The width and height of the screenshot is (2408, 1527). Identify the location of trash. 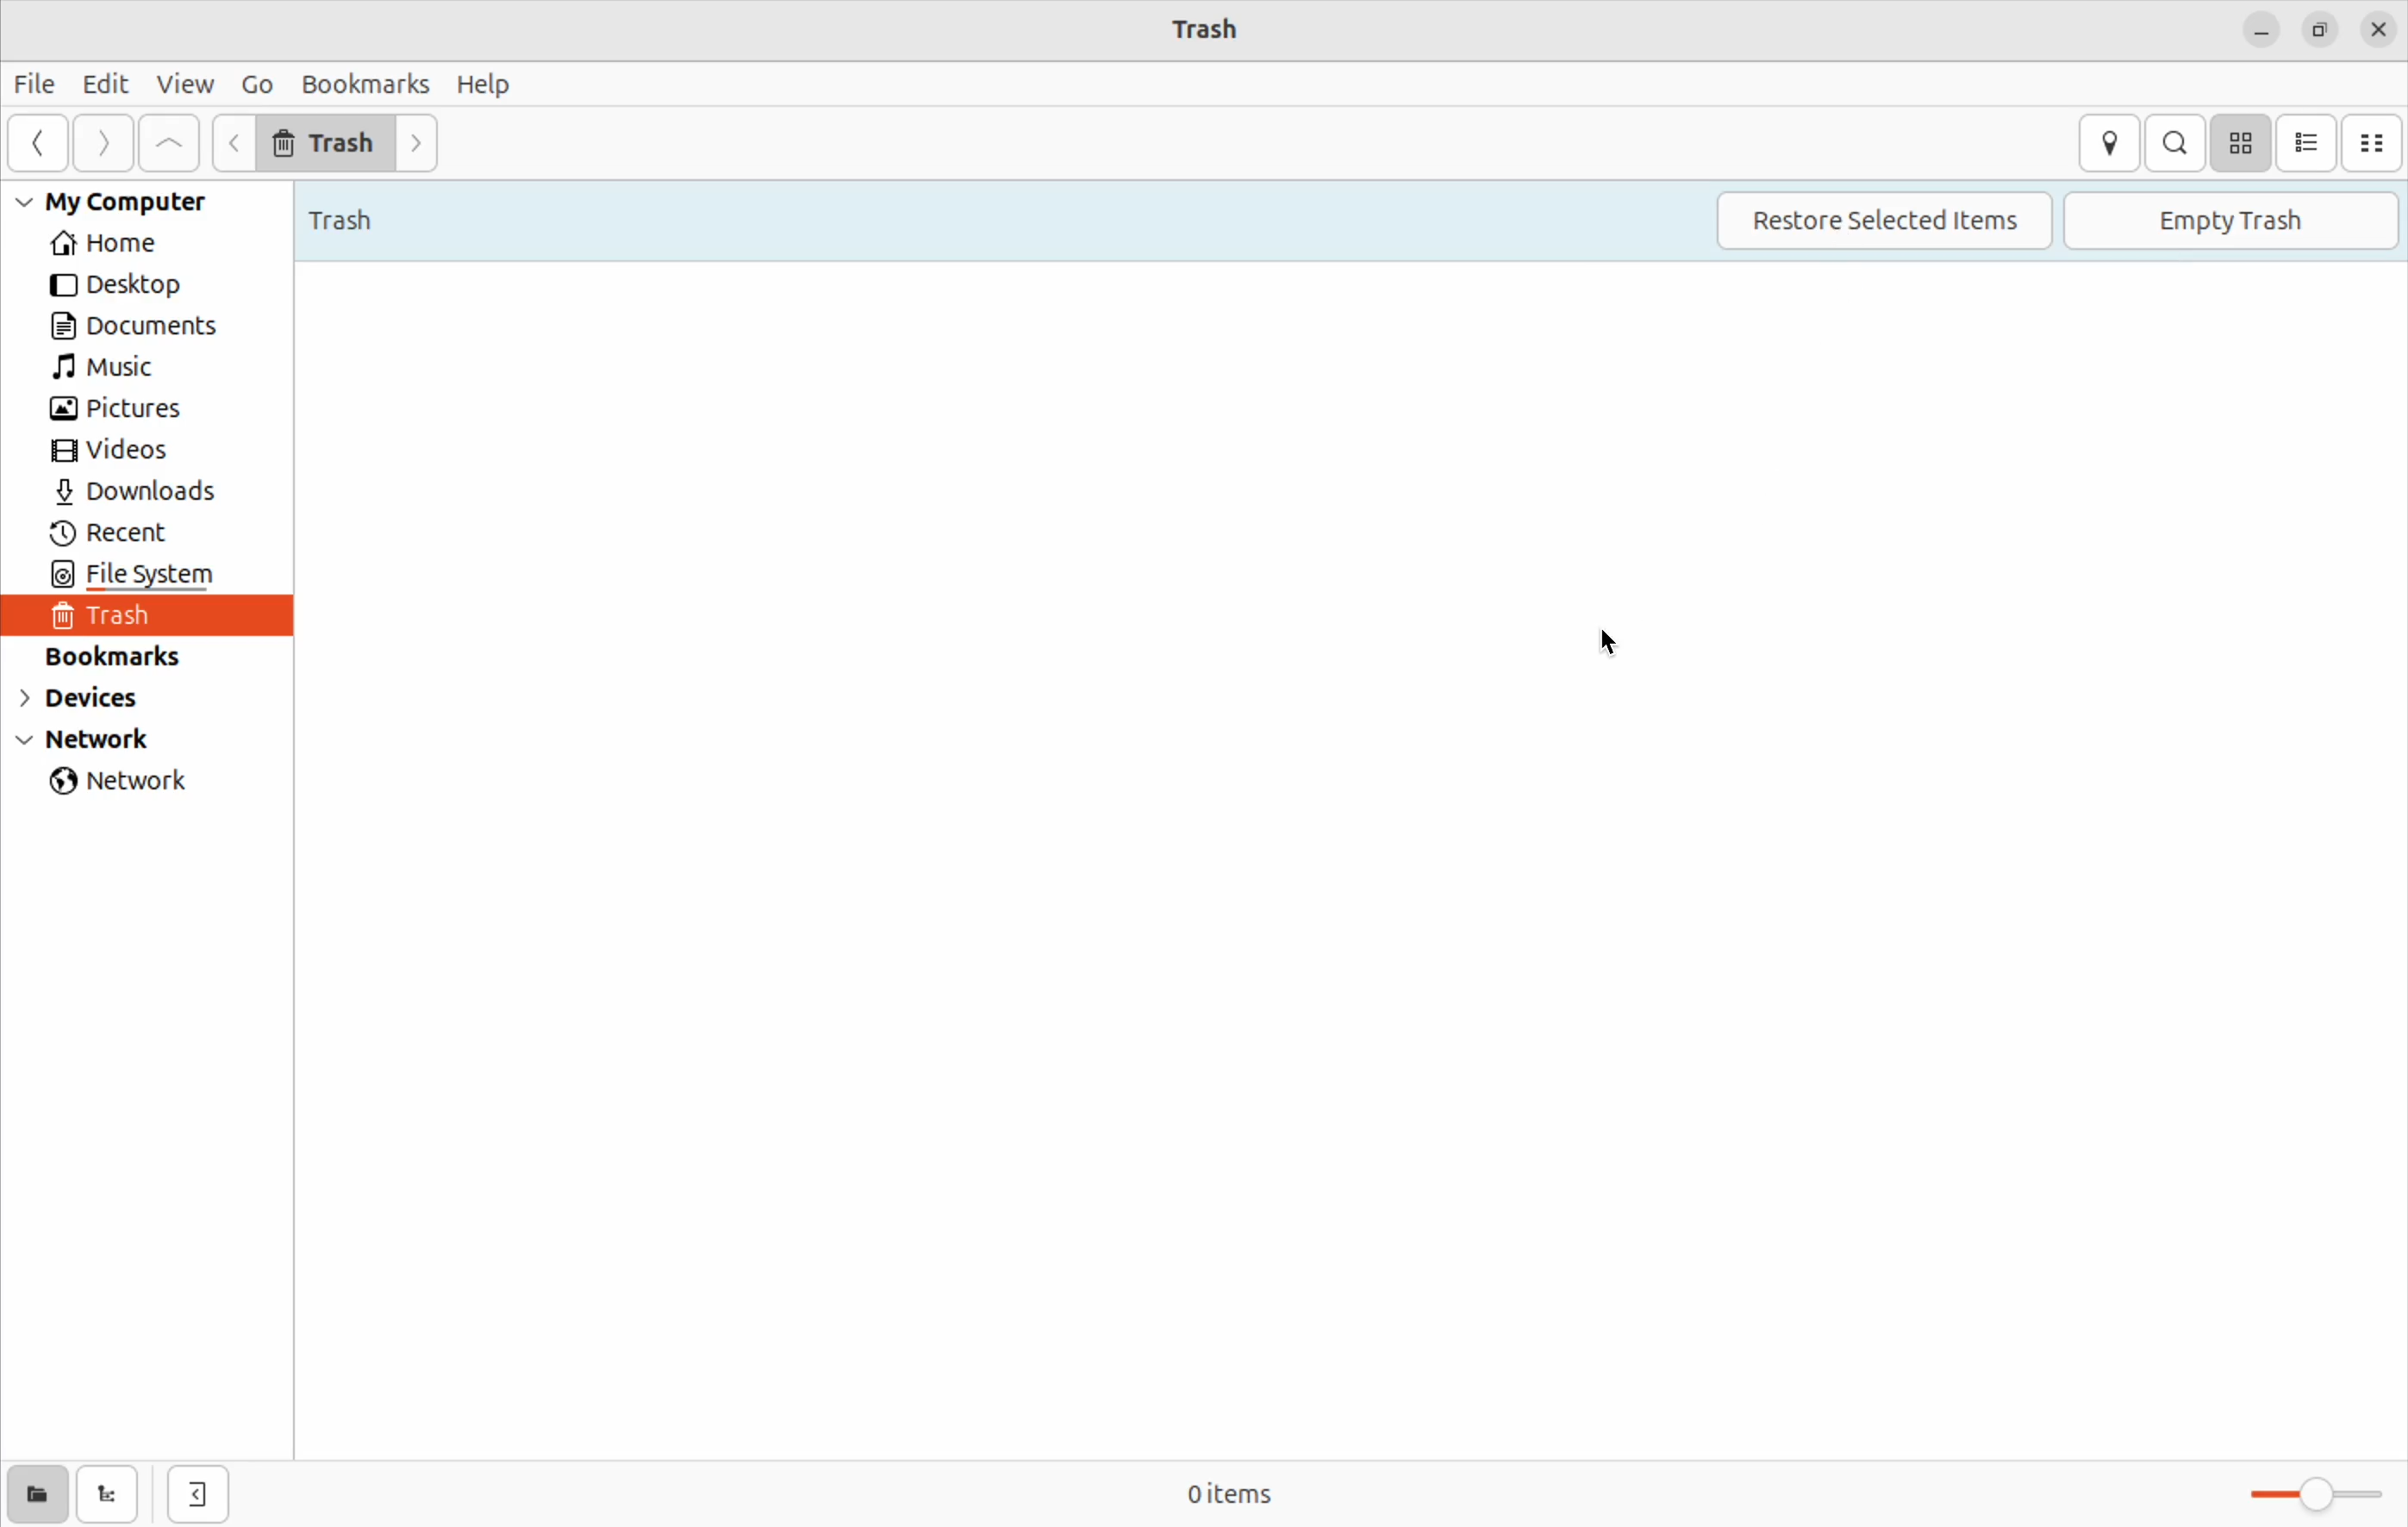
(361, 214).